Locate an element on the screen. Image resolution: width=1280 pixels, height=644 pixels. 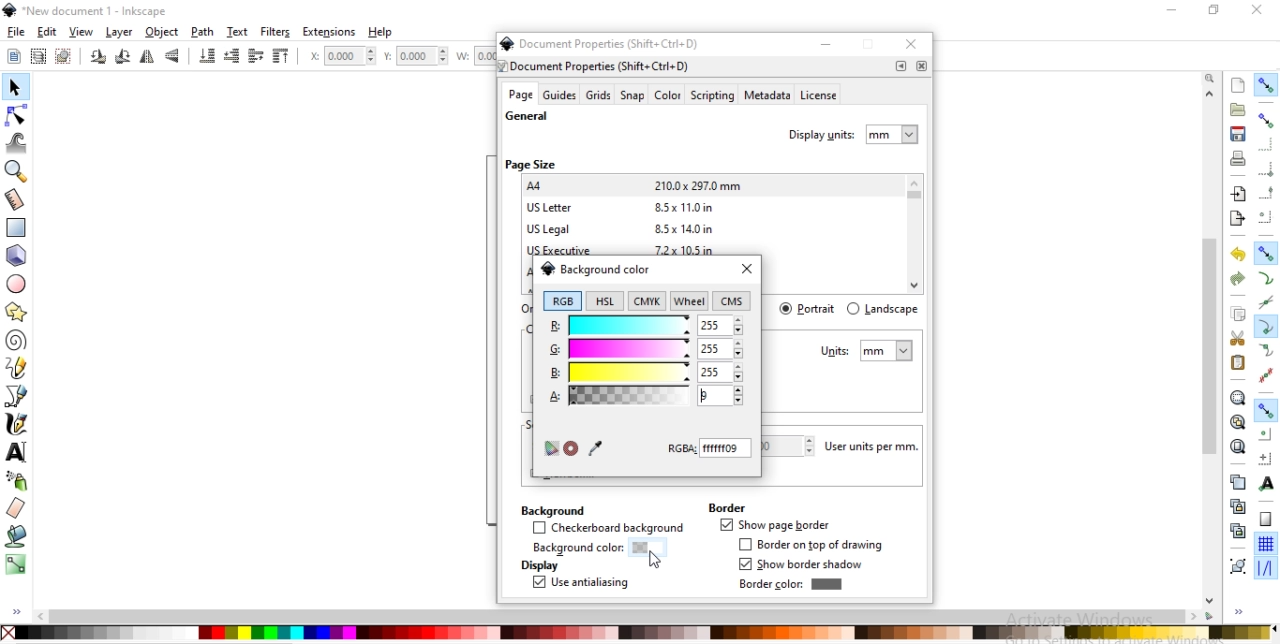
raise selection to top is located at coordinates (281, 57).